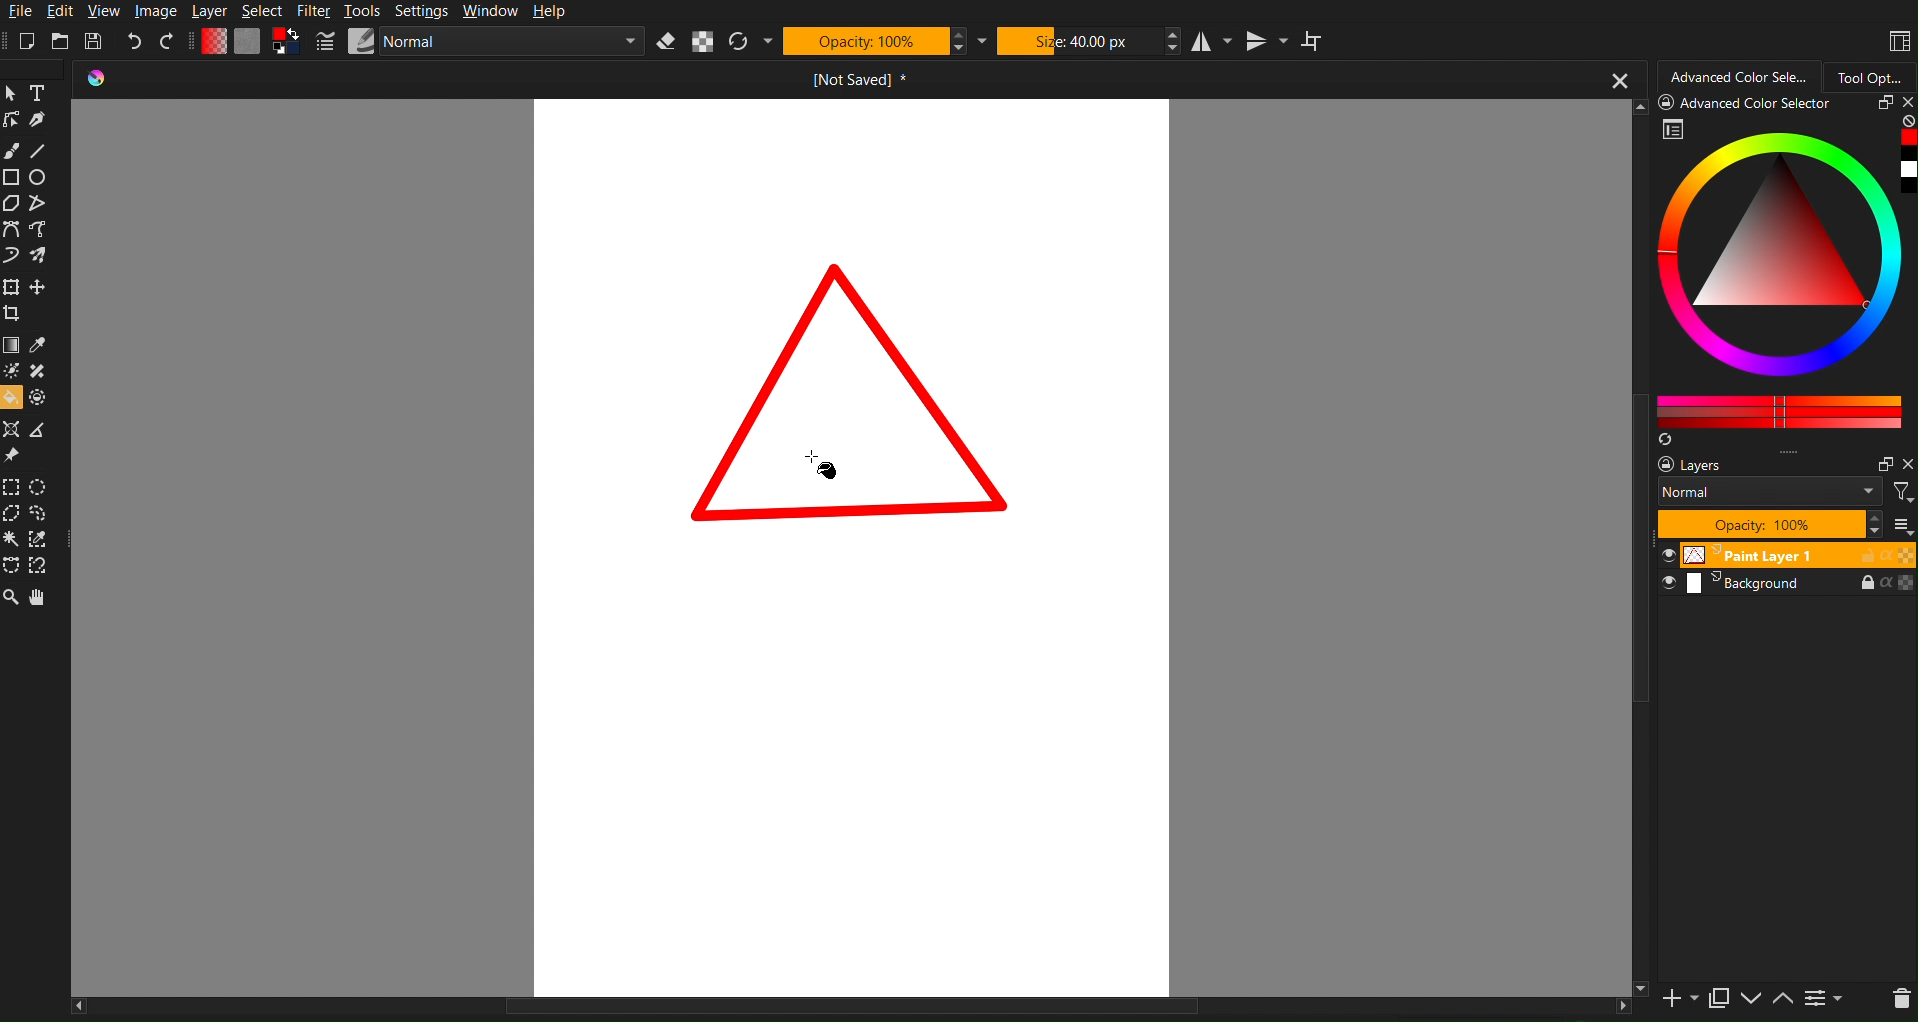 The width and height of the screenshot is (1918, 1022). Describe the element at coordinates (1789, 553) in the screenshot. I see `paint layer 1` at that location.